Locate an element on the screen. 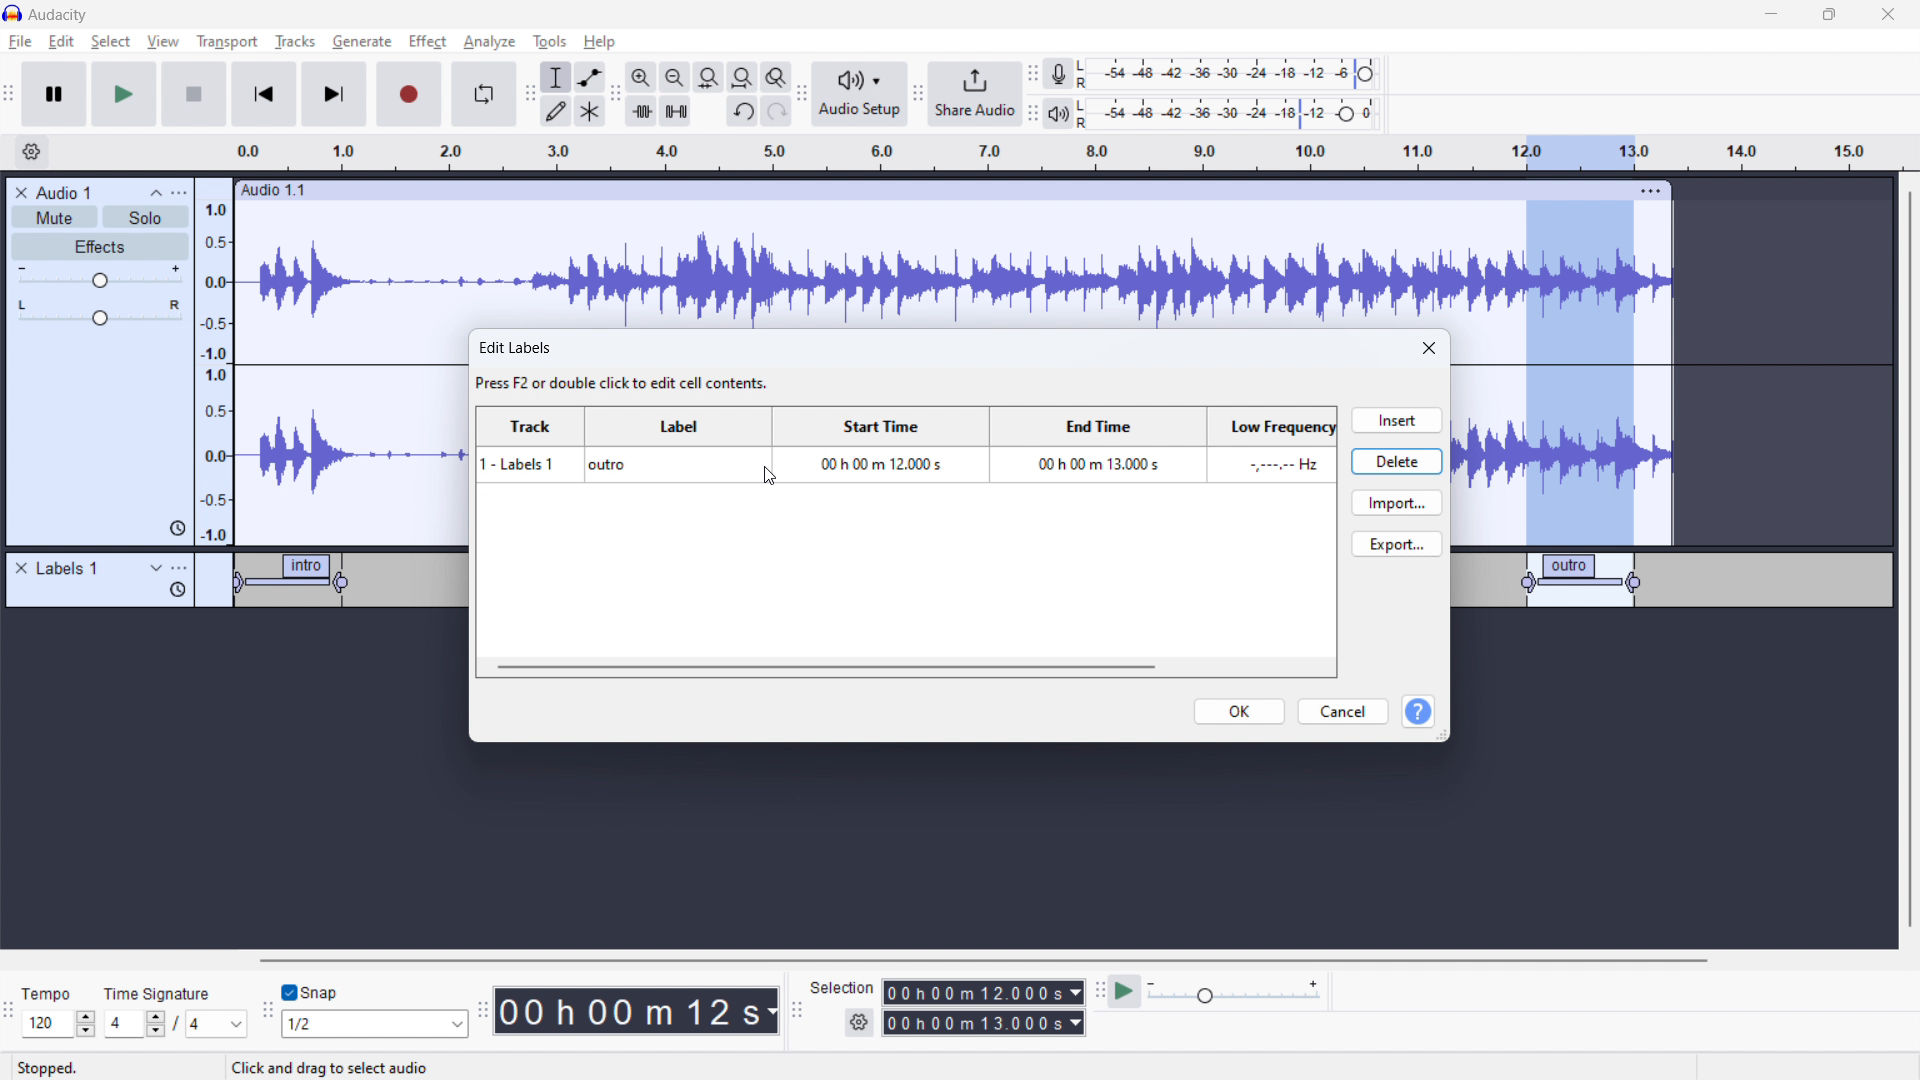  select is located at coordinates (110, 41).